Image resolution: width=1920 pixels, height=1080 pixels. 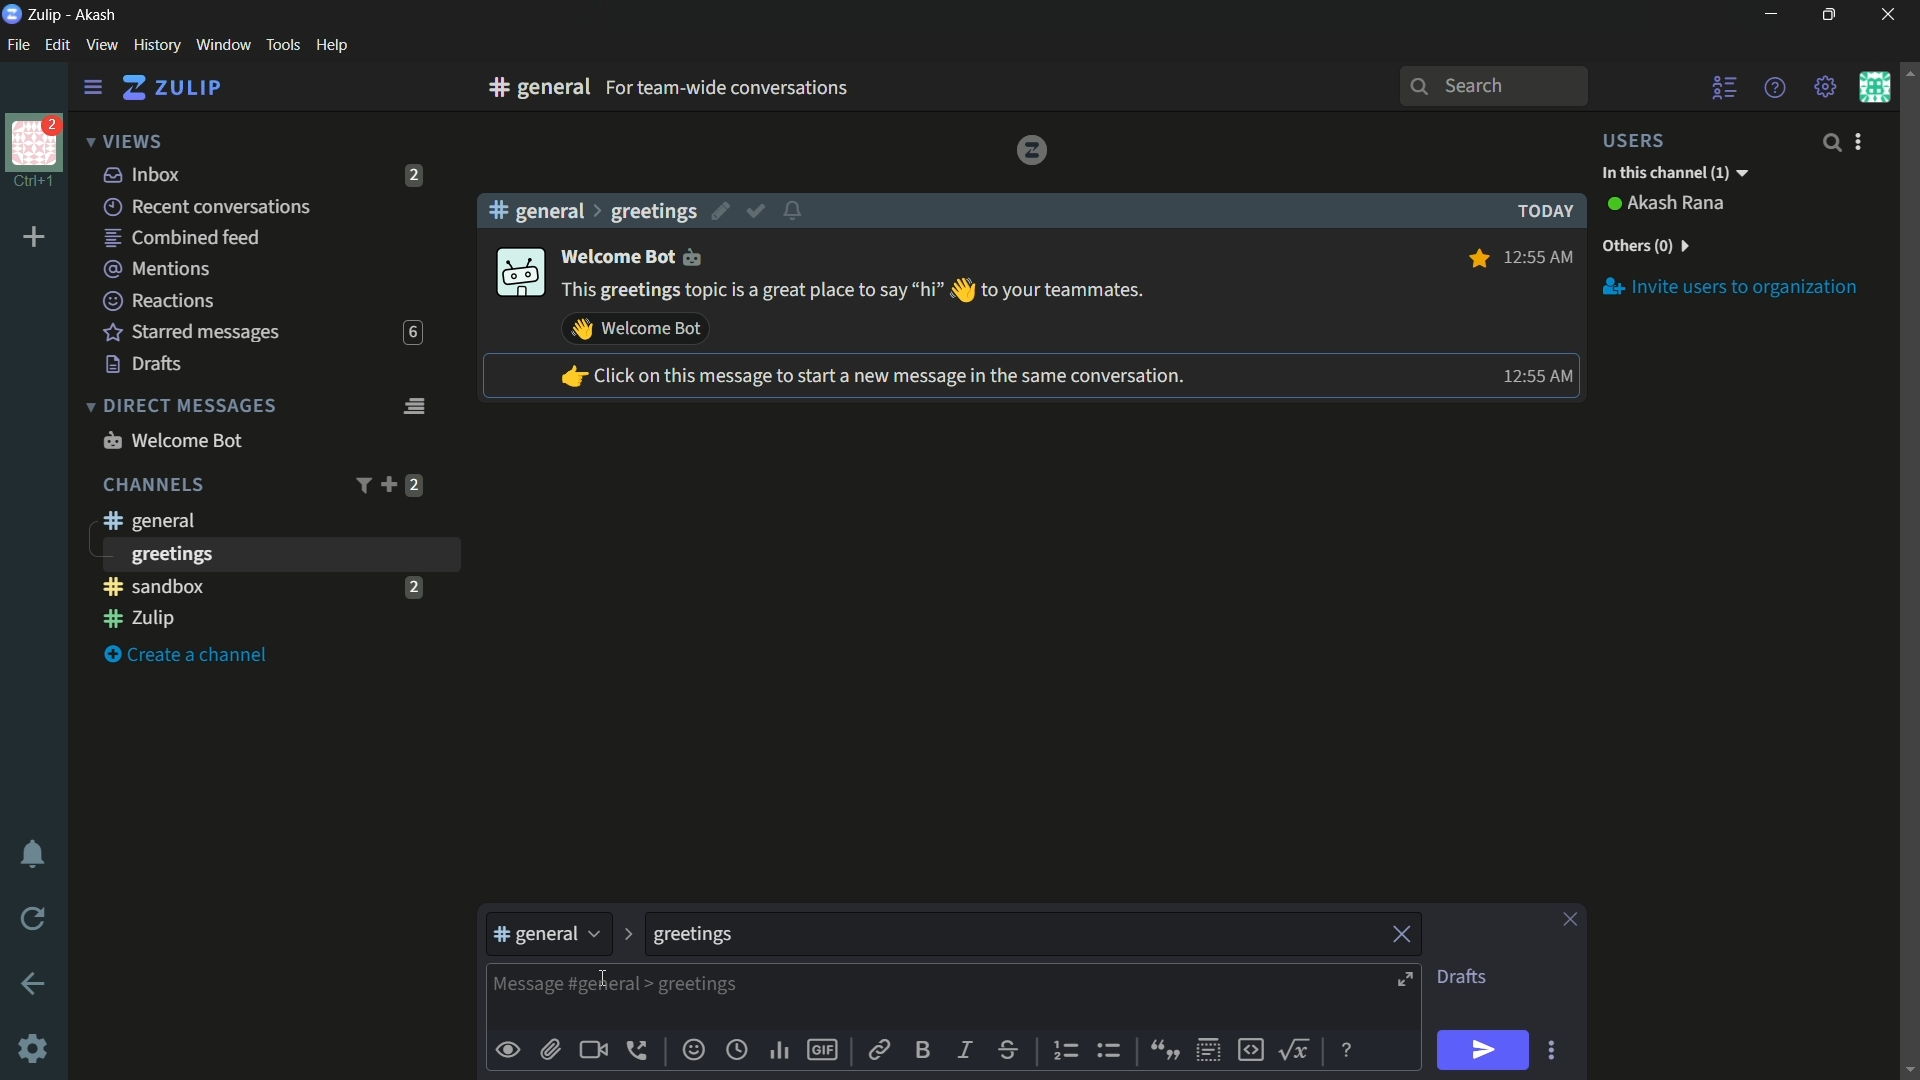 What do you see at coordinates (1493, 86) in the screenshot?
I see `search bar` at bounding box center [1493, 86].